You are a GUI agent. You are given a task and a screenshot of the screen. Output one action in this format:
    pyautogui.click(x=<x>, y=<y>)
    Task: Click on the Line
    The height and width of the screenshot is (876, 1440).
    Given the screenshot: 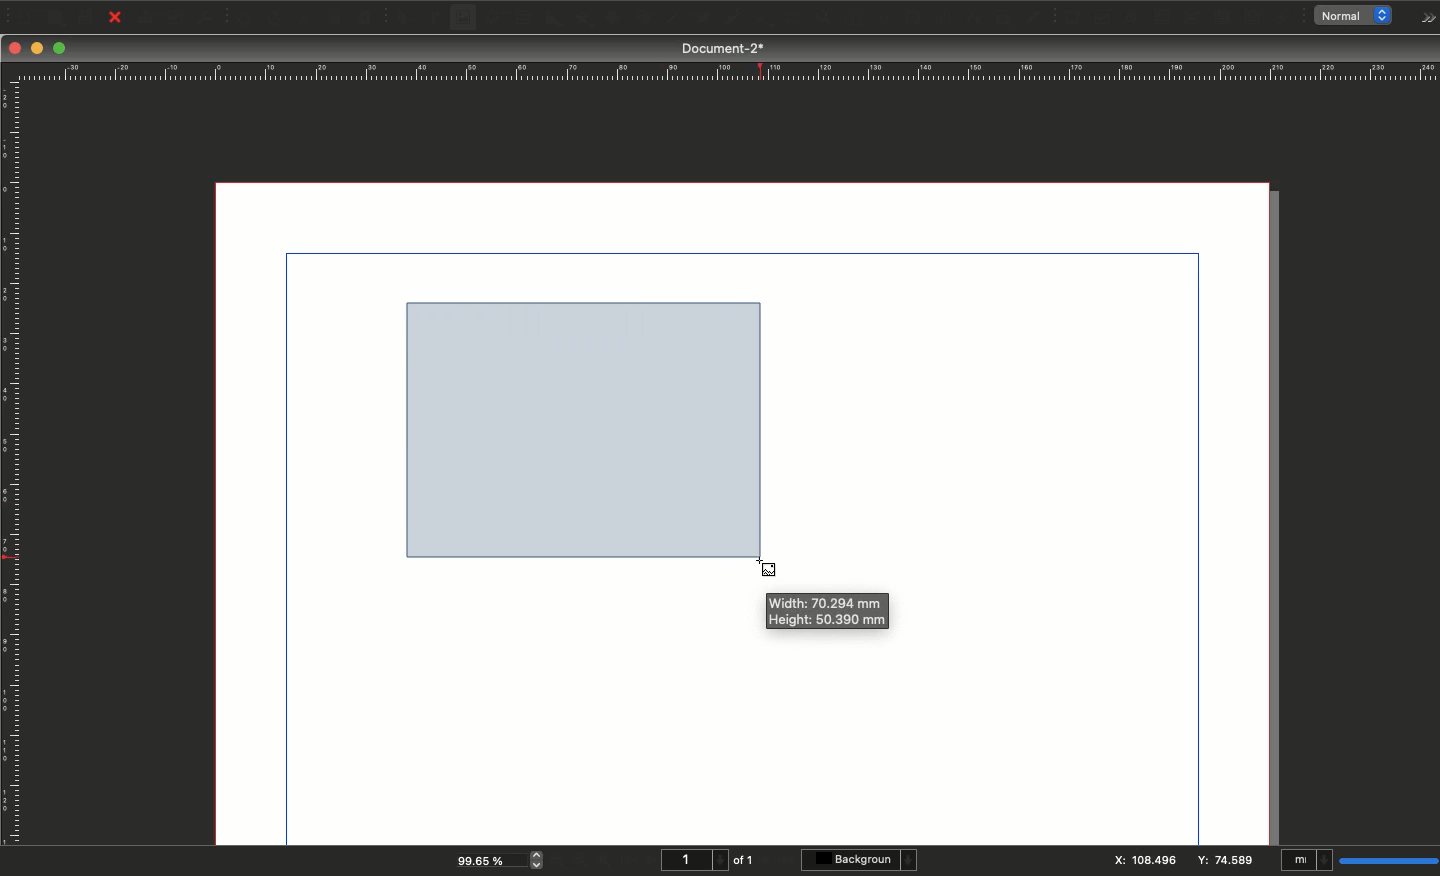 What is the action you would take?
    pyautogui.click(x=671, y=19)
    